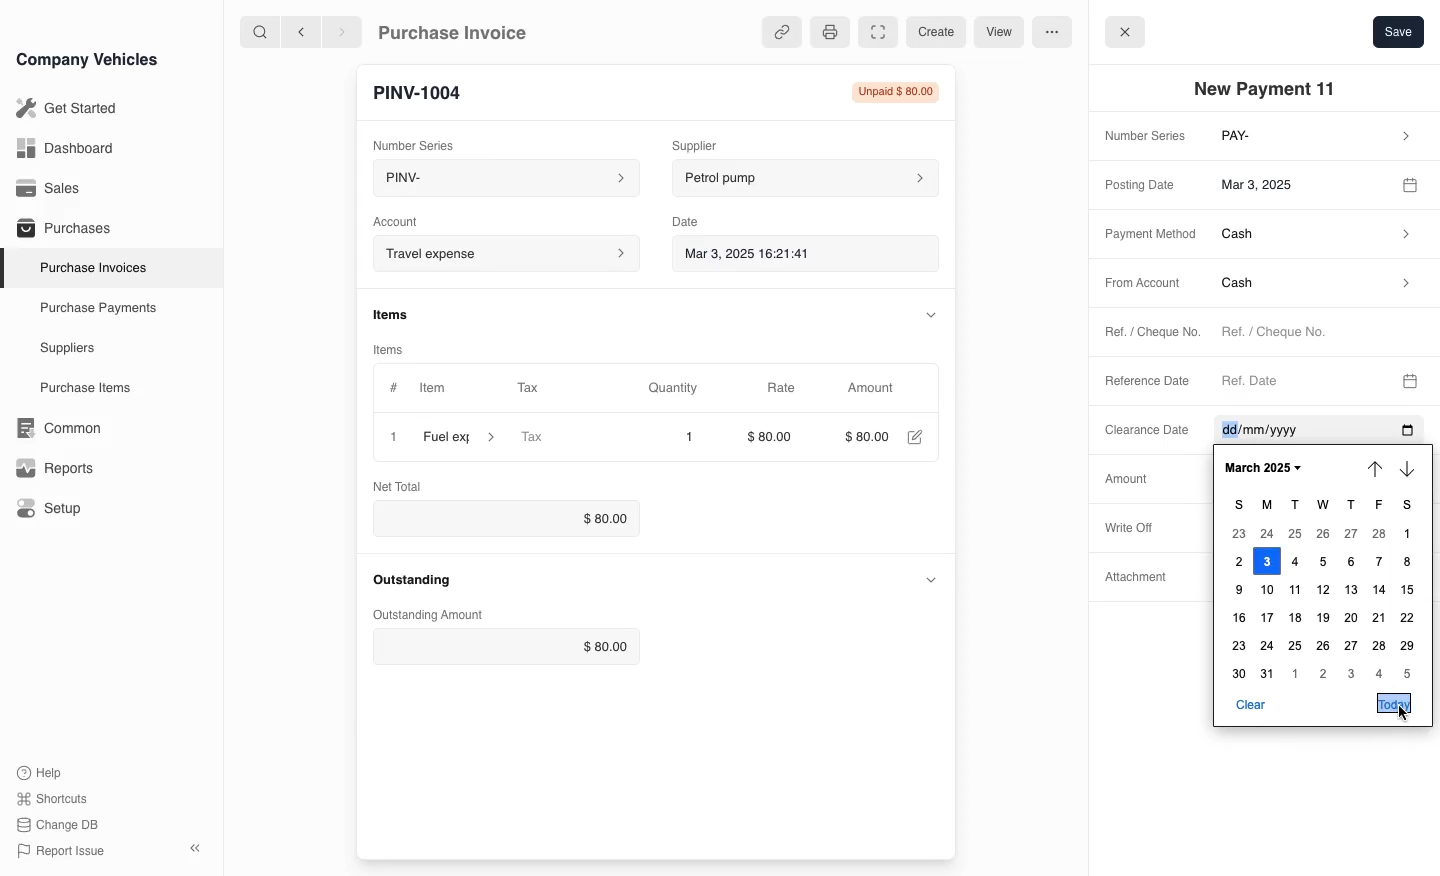  What do you see at coordinates (1411, 471) in the screenshot?
I see `next month` at bounding box center [1411, 471].